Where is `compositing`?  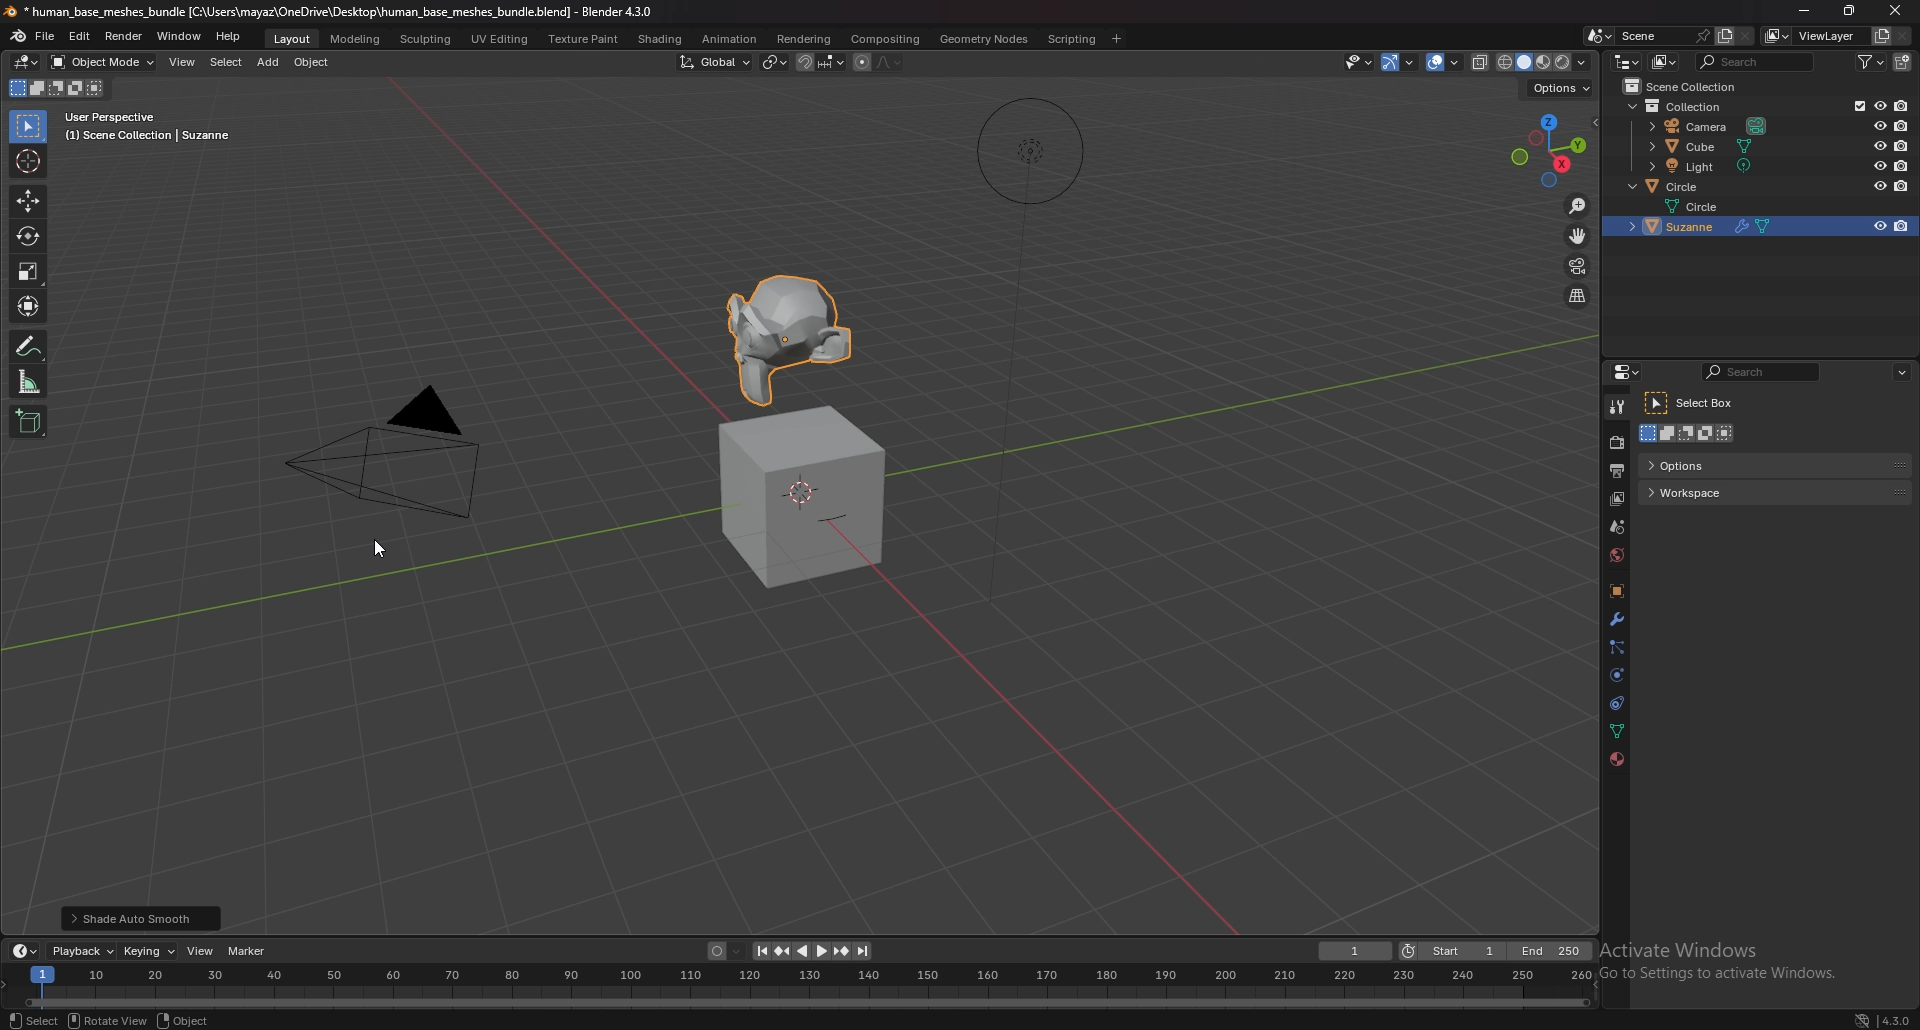
compositing is located at coordinates (888, 38).